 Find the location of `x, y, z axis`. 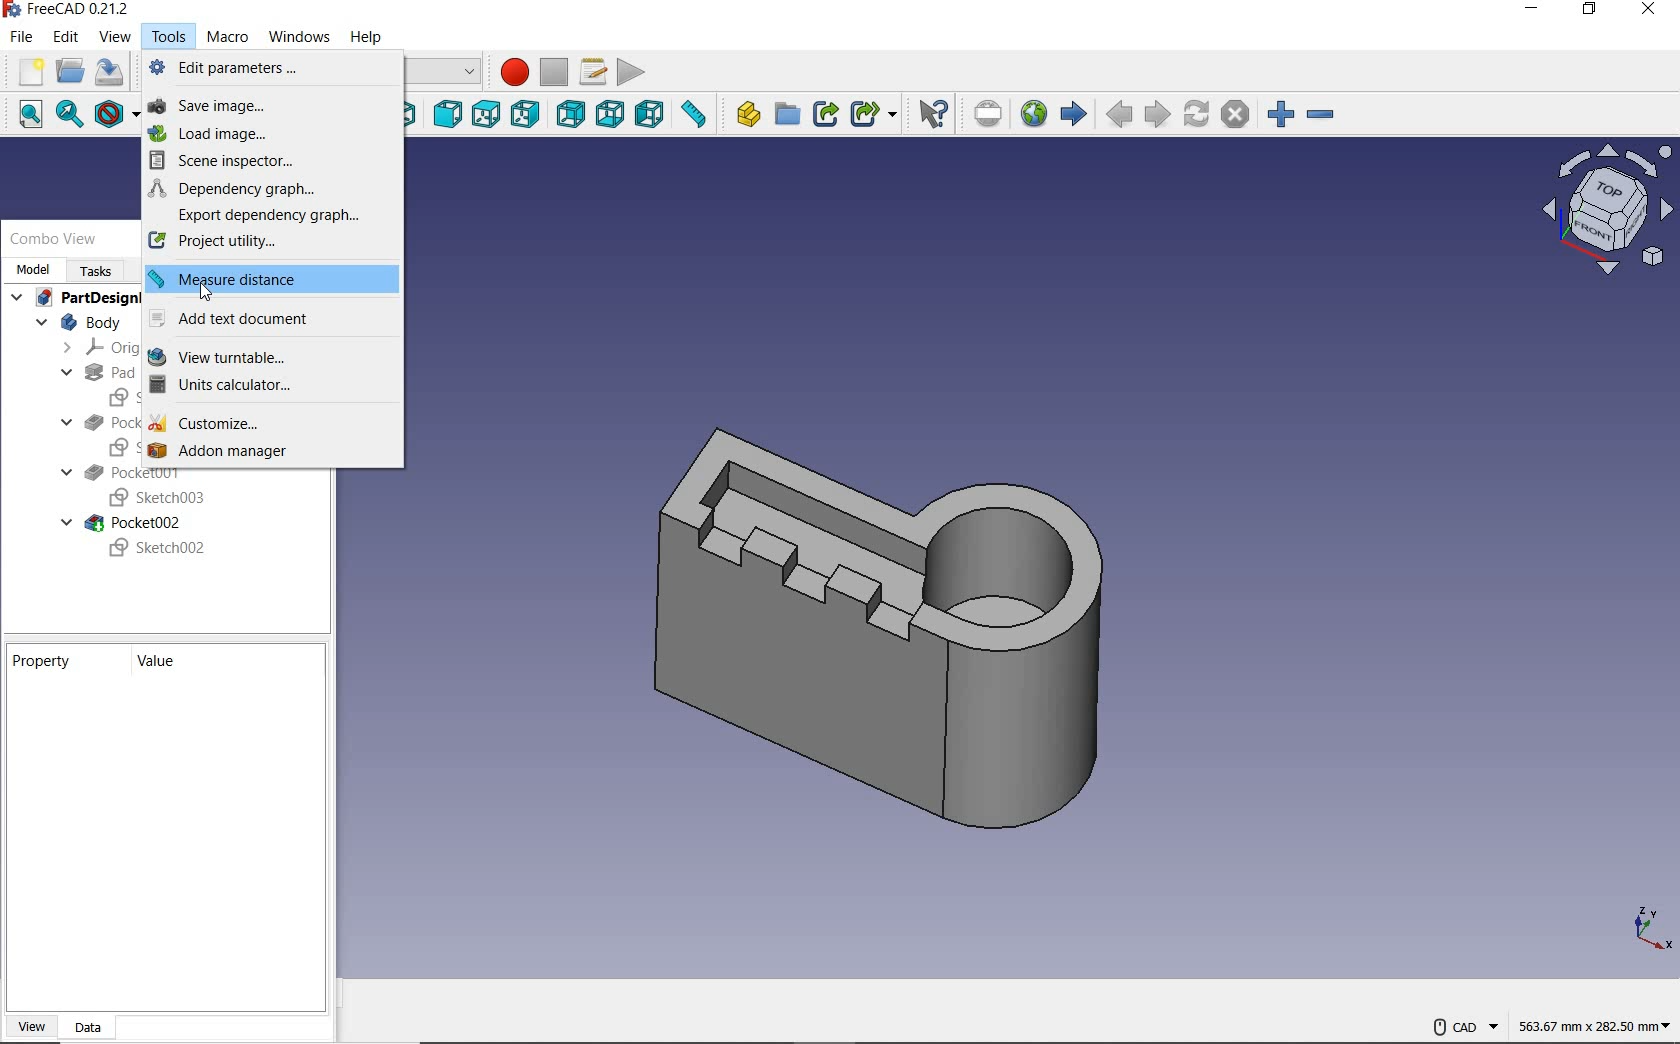

x, y, z axis is located at coordinates (1648, 929).